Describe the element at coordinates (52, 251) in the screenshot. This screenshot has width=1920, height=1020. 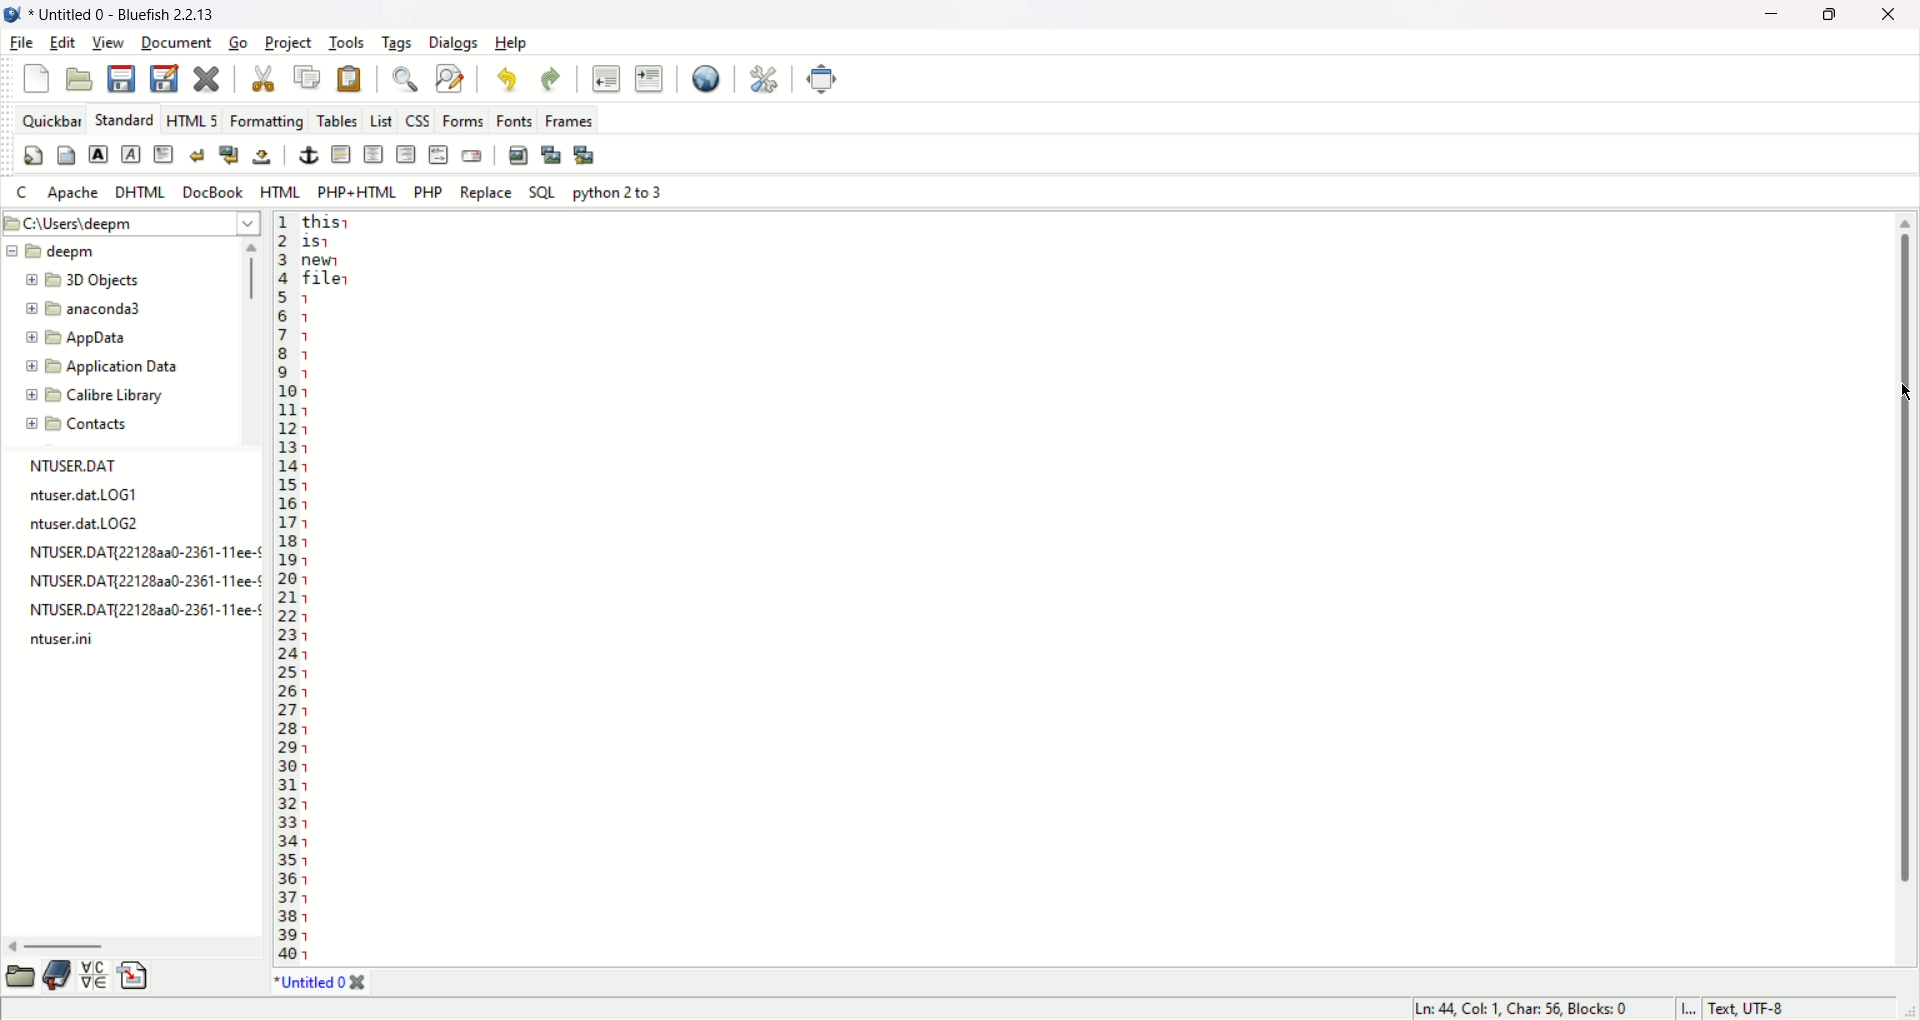
I see `Folder name` at that location.